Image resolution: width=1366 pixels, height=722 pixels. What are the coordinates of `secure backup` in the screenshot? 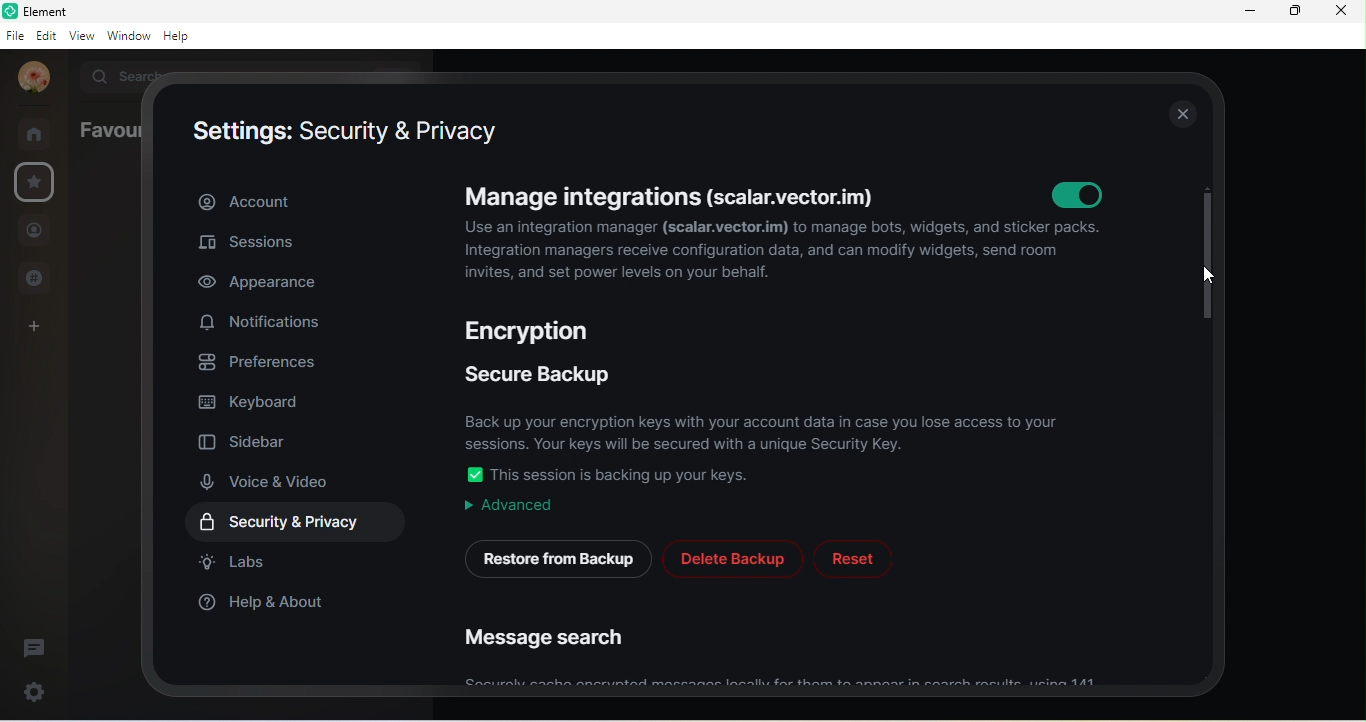 It's located at (539, 369).